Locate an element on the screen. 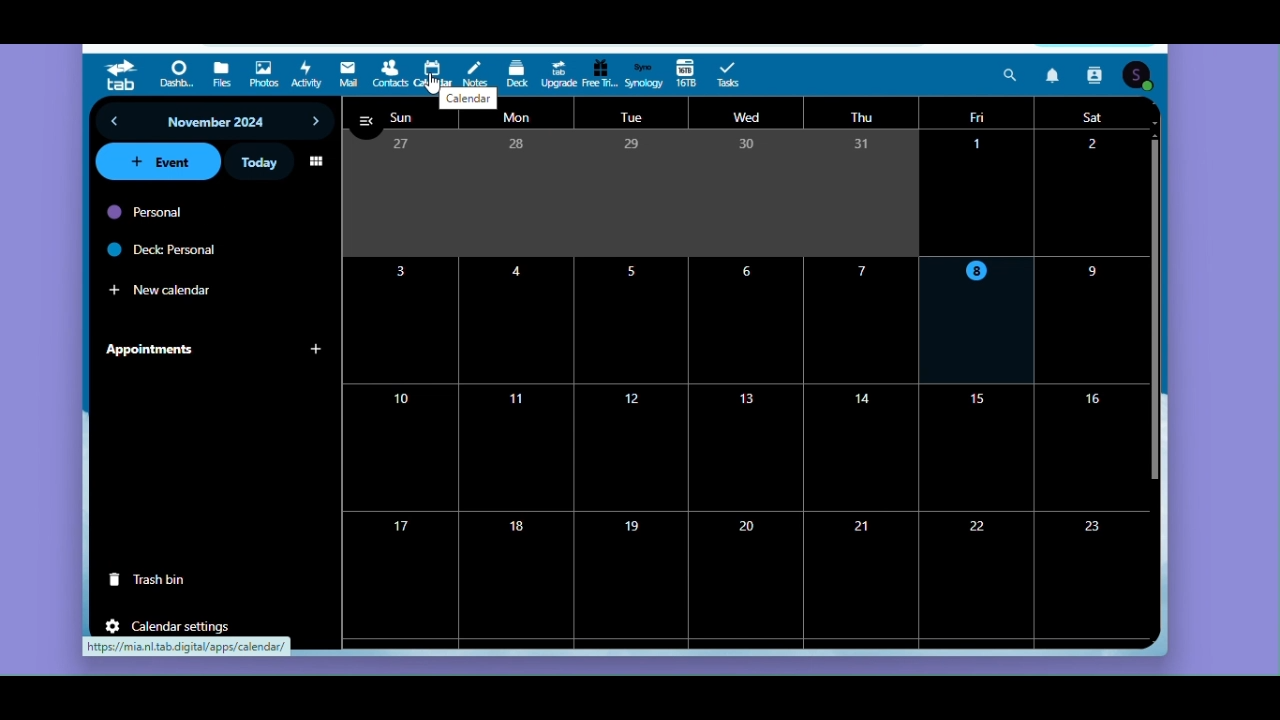  Files is located at coordinates (223, 76).